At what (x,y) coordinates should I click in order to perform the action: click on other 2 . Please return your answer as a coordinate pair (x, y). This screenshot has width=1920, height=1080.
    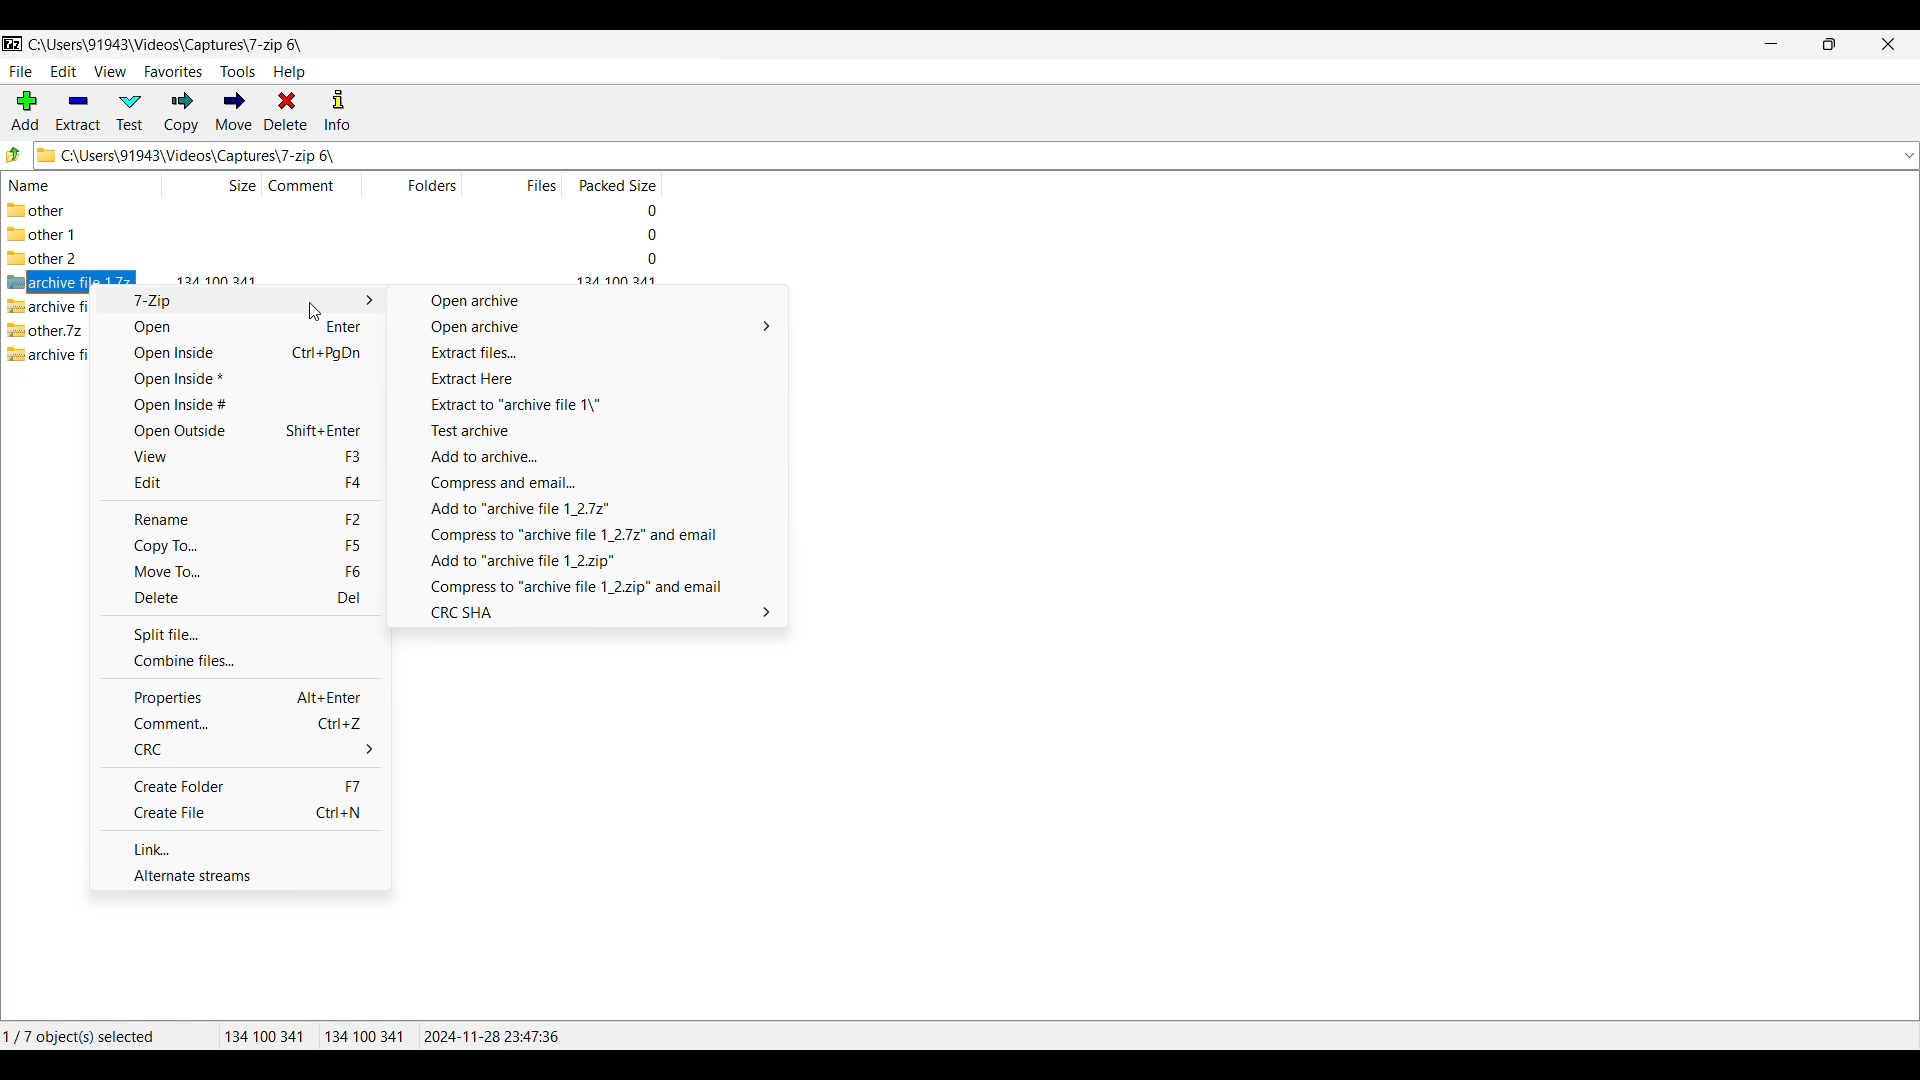
    Looking at the image, I should click on (43, 260).